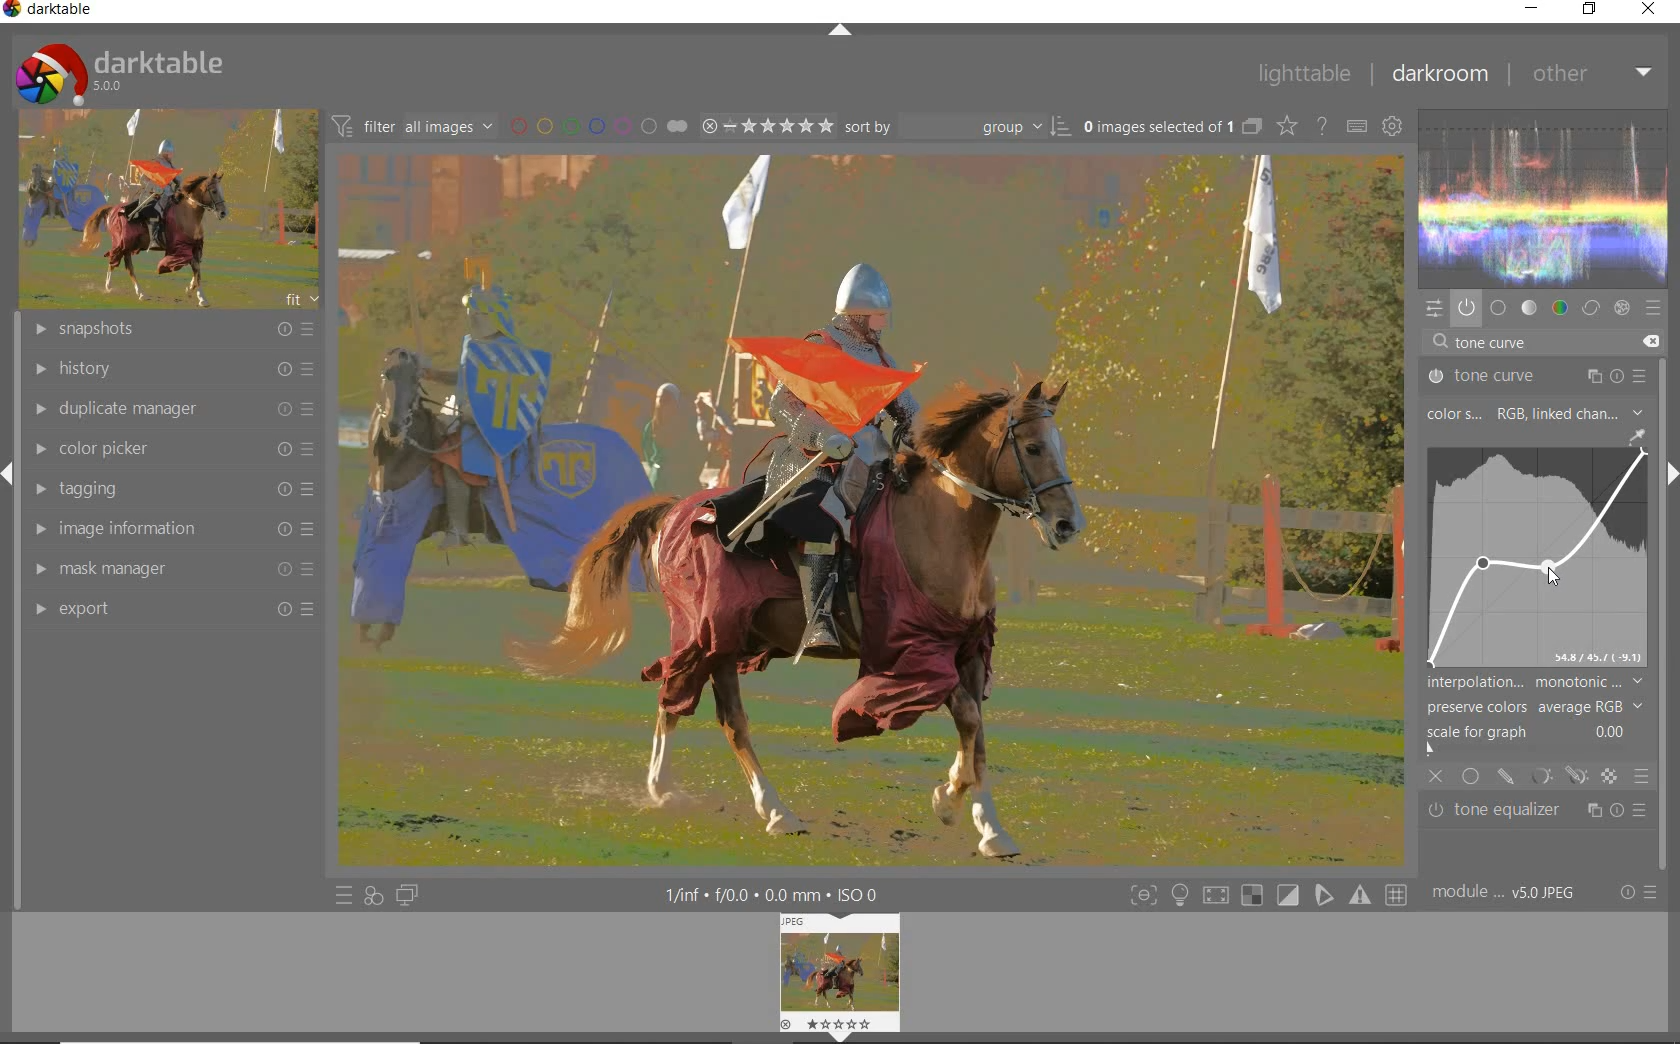 The image size is (1680, 1044). I want to click on Sort, so click(957, 126).